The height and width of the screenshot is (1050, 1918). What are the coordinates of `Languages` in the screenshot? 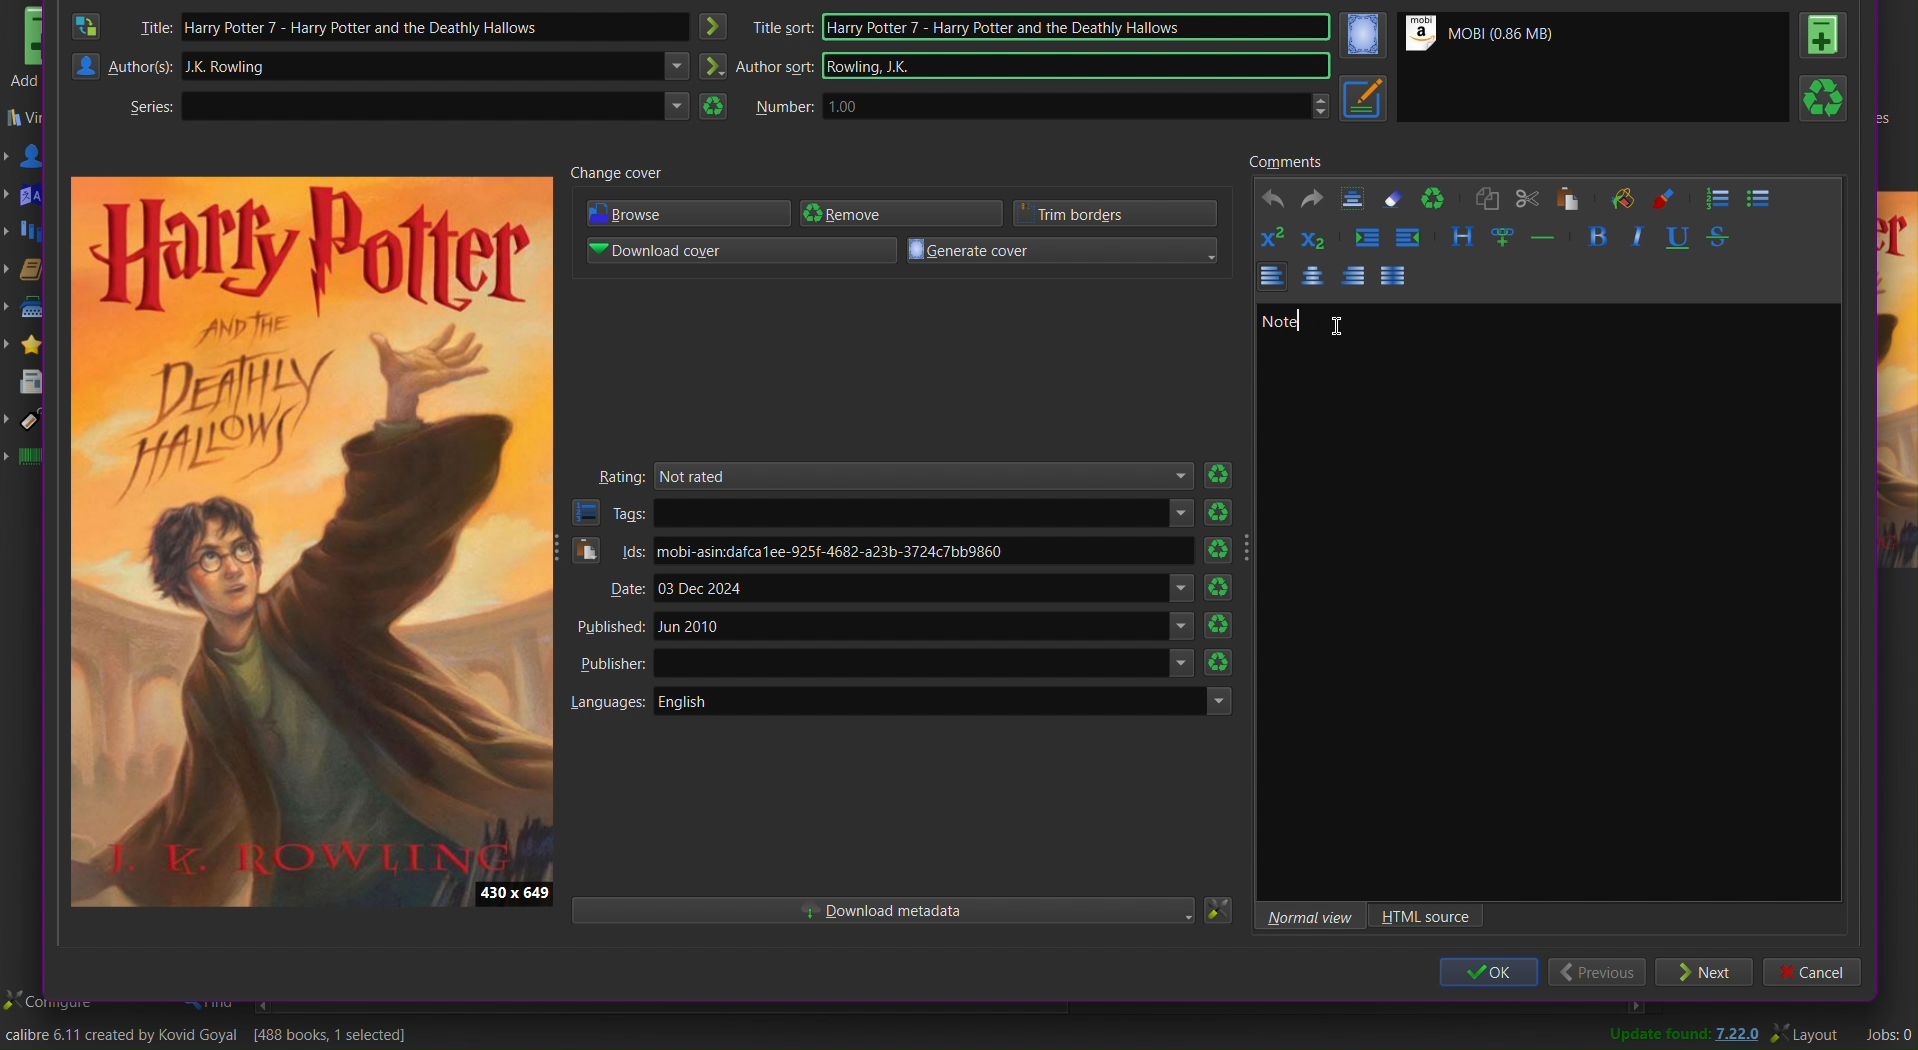 It's located at (607, 703).